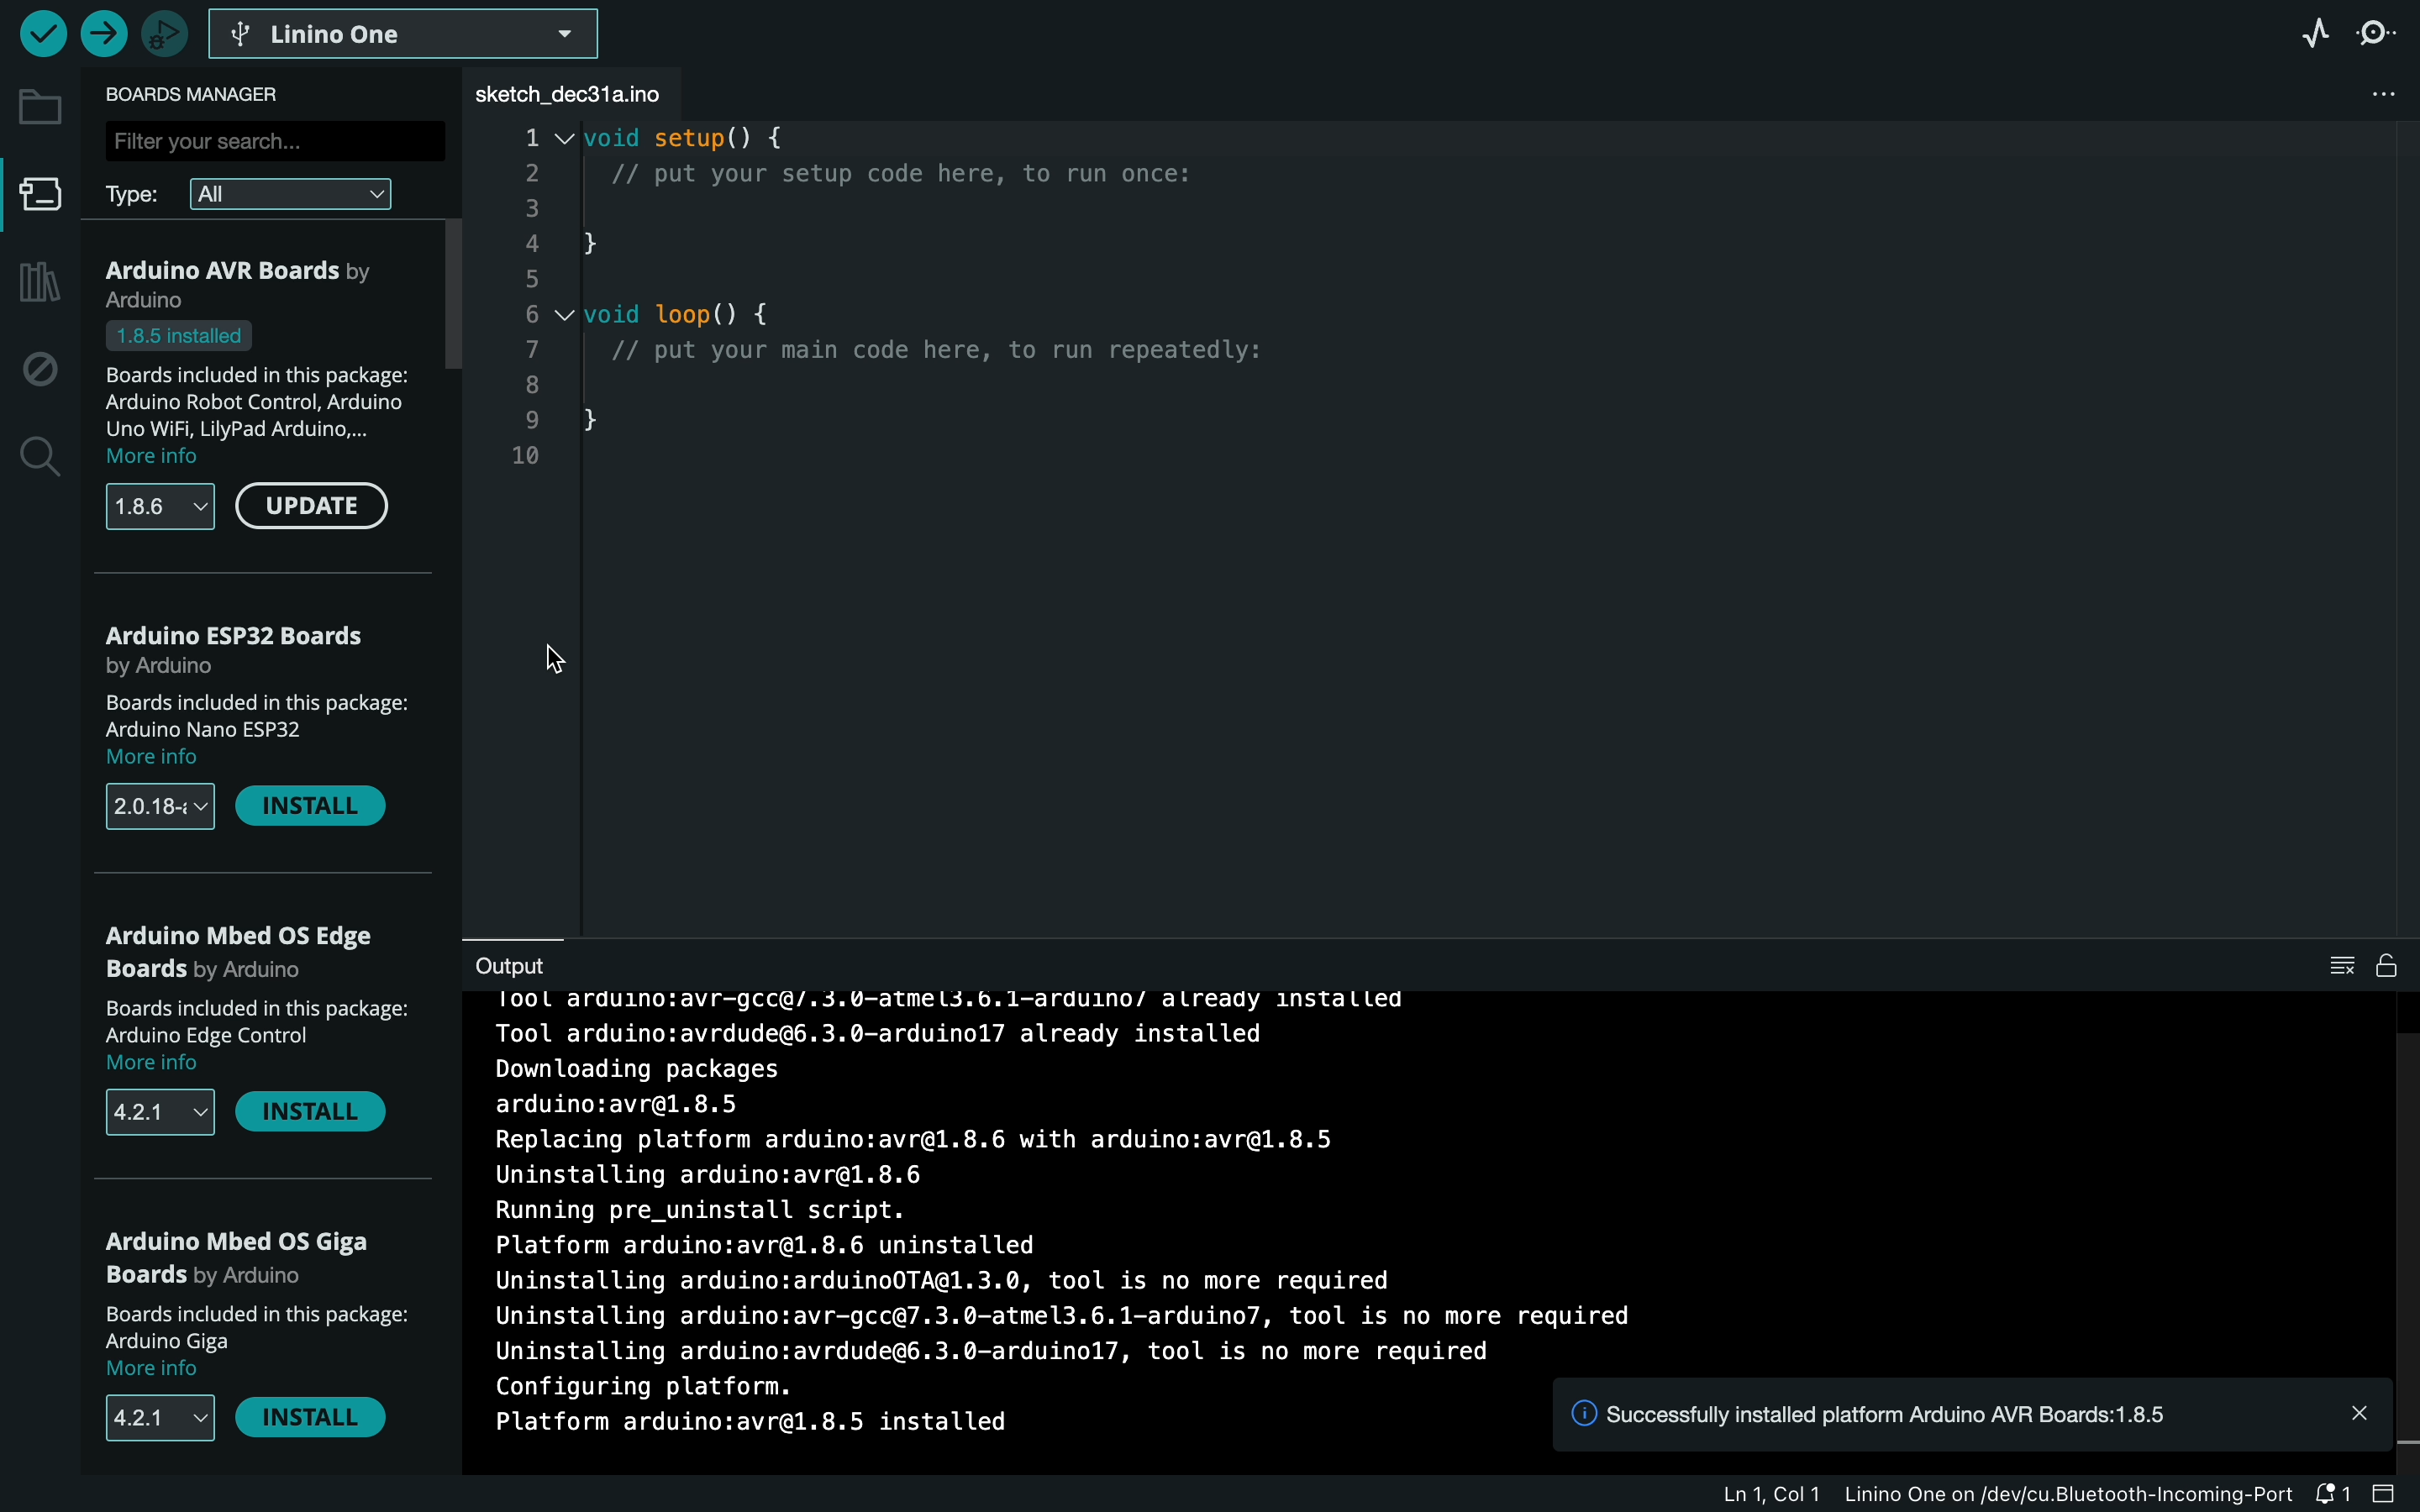 Image resolution: width=2420 pixels, height=1512 pixels. What do you see at coordinates (40, 107) in the screenshot?
I see `folder` at bounding box center [40, 107].